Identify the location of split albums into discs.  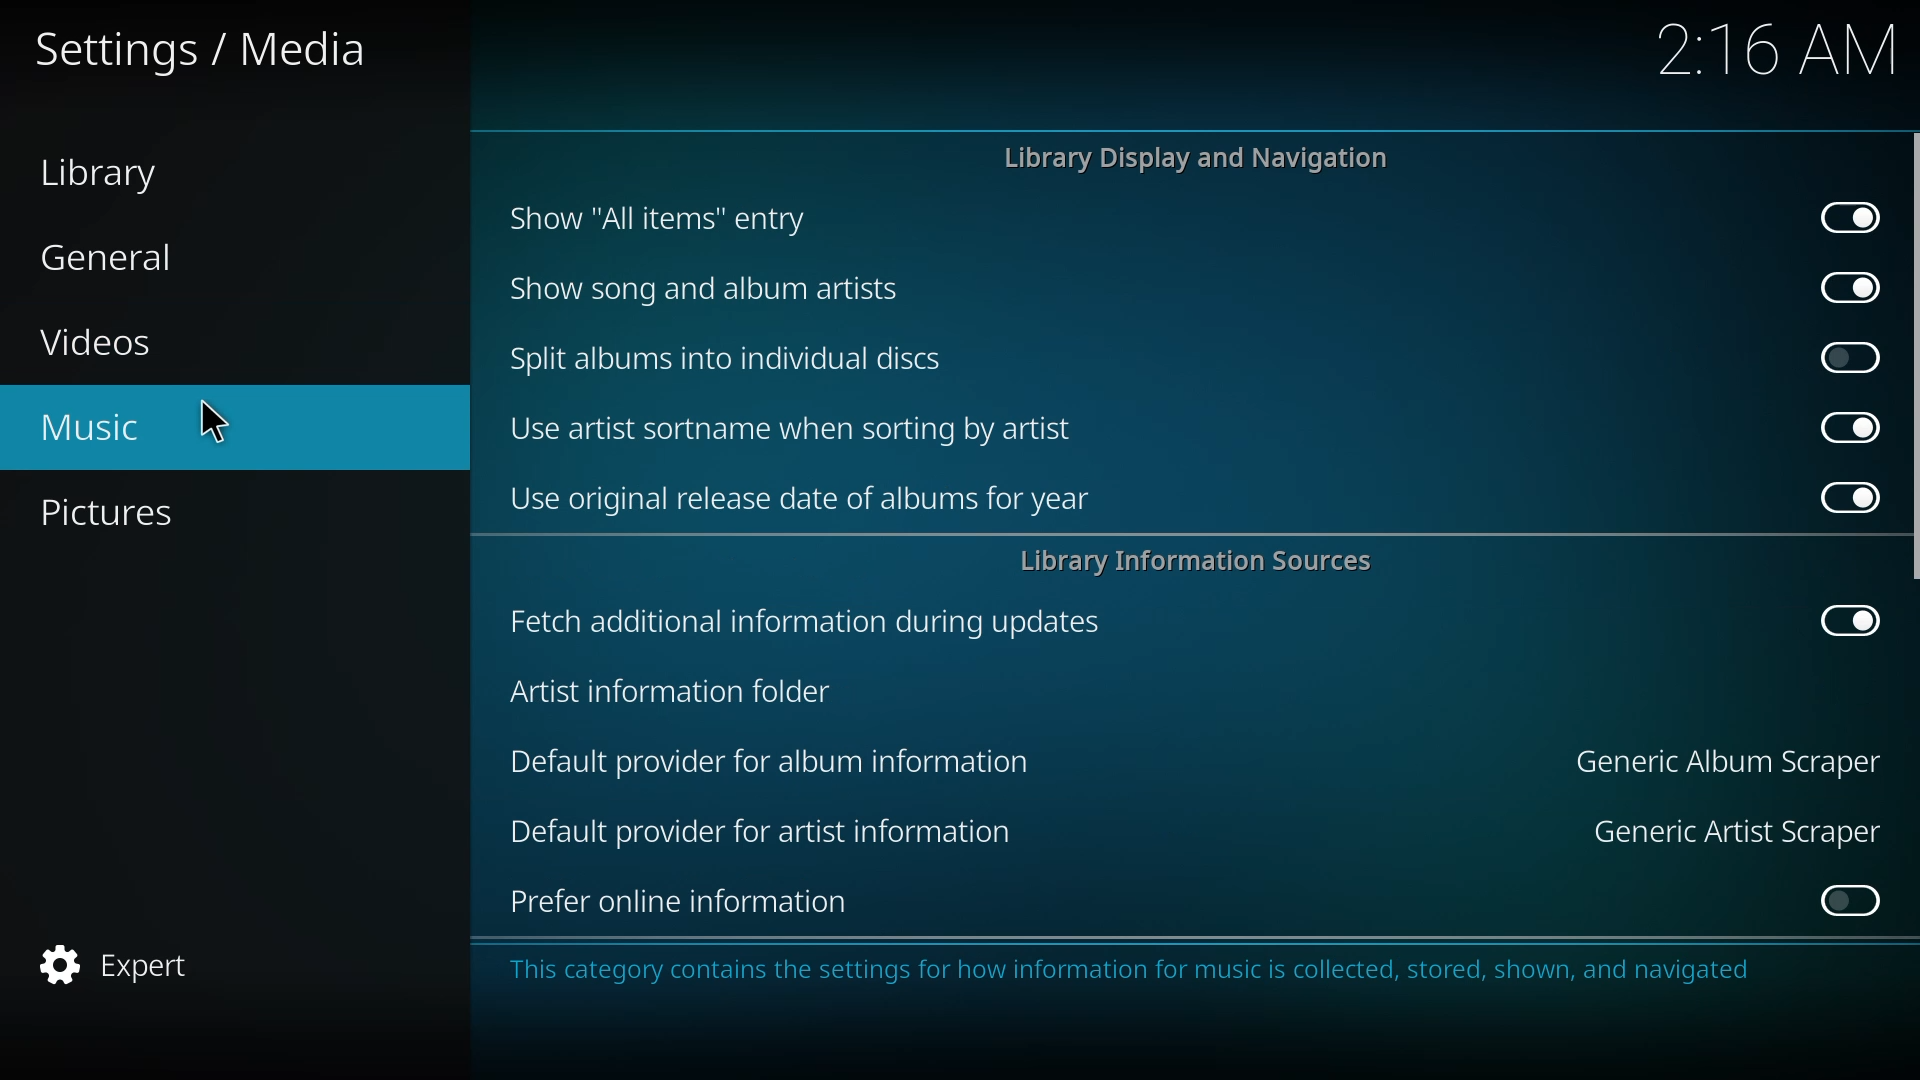
(730, 357).